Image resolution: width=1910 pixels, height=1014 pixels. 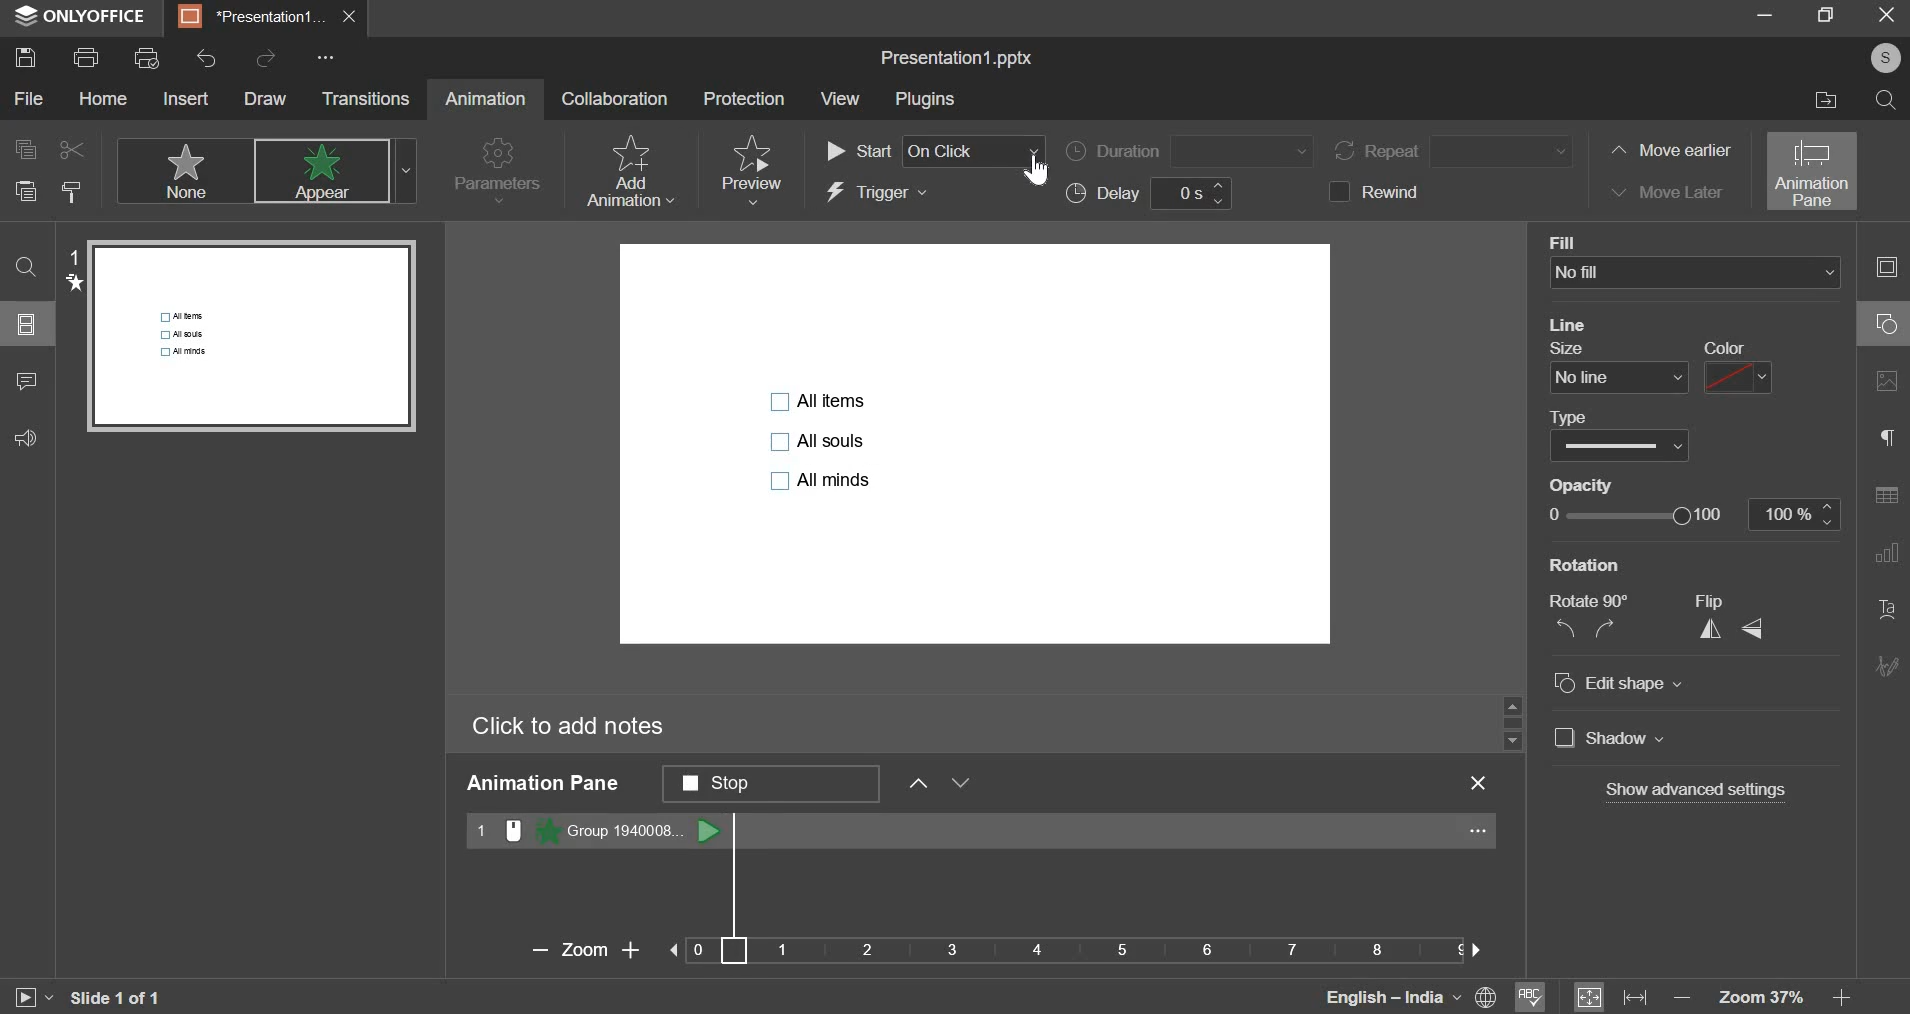 What do you see at coordinates (1695, 790) in the screenshot?
I see `Show advanced settings` at bounding box center [1695, 790].